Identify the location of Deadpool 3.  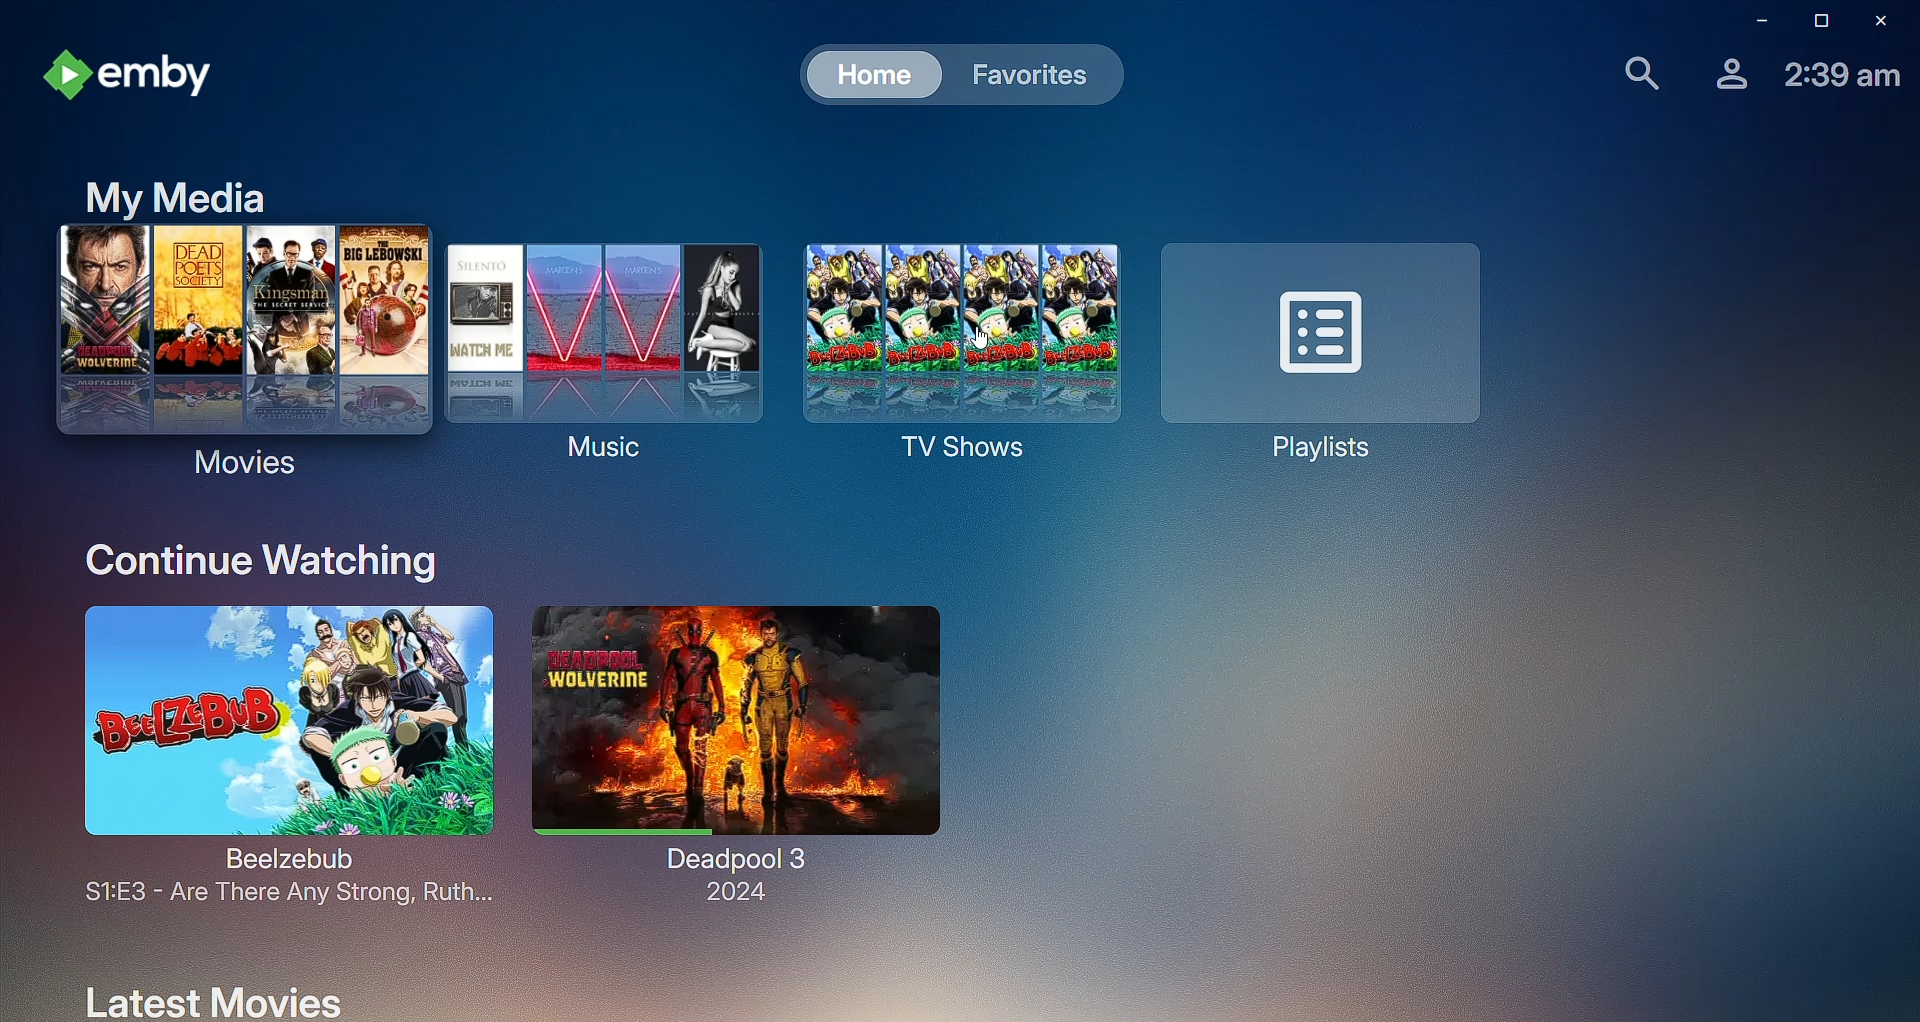
(732, 755).